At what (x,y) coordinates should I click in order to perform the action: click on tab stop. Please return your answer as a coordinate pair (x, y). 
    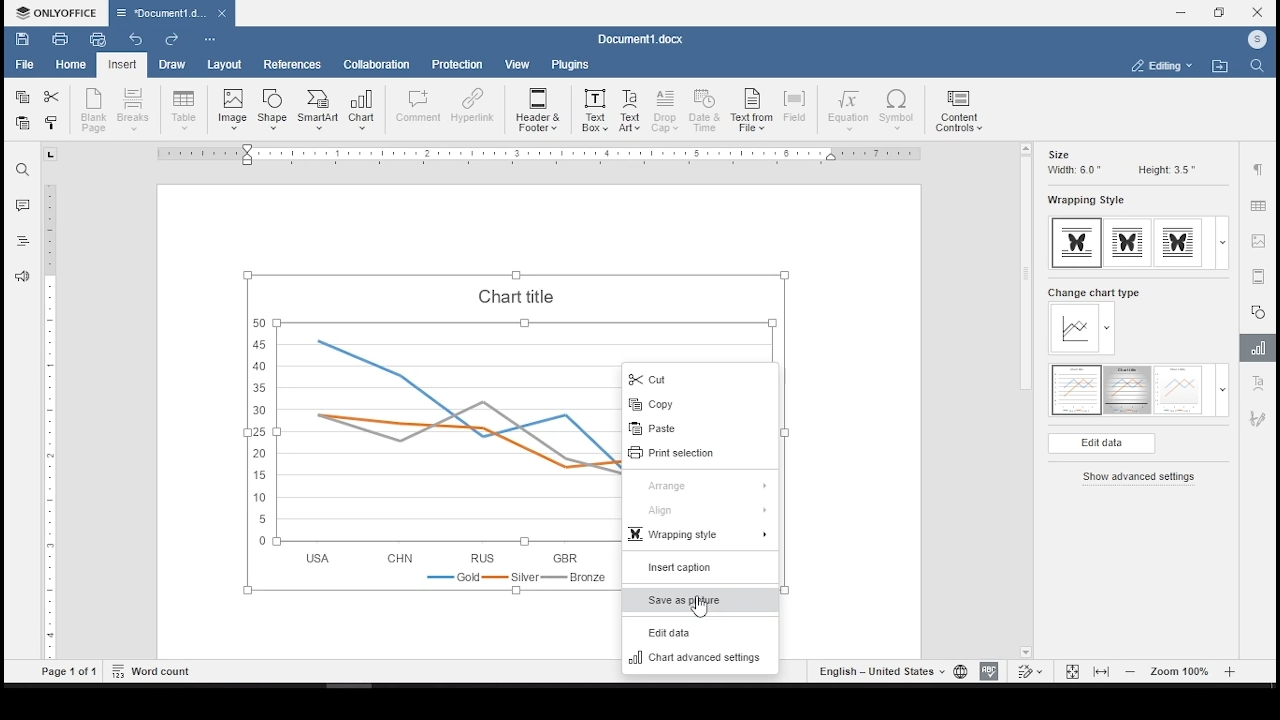
    Looking at the image, I should click on (50, 154).